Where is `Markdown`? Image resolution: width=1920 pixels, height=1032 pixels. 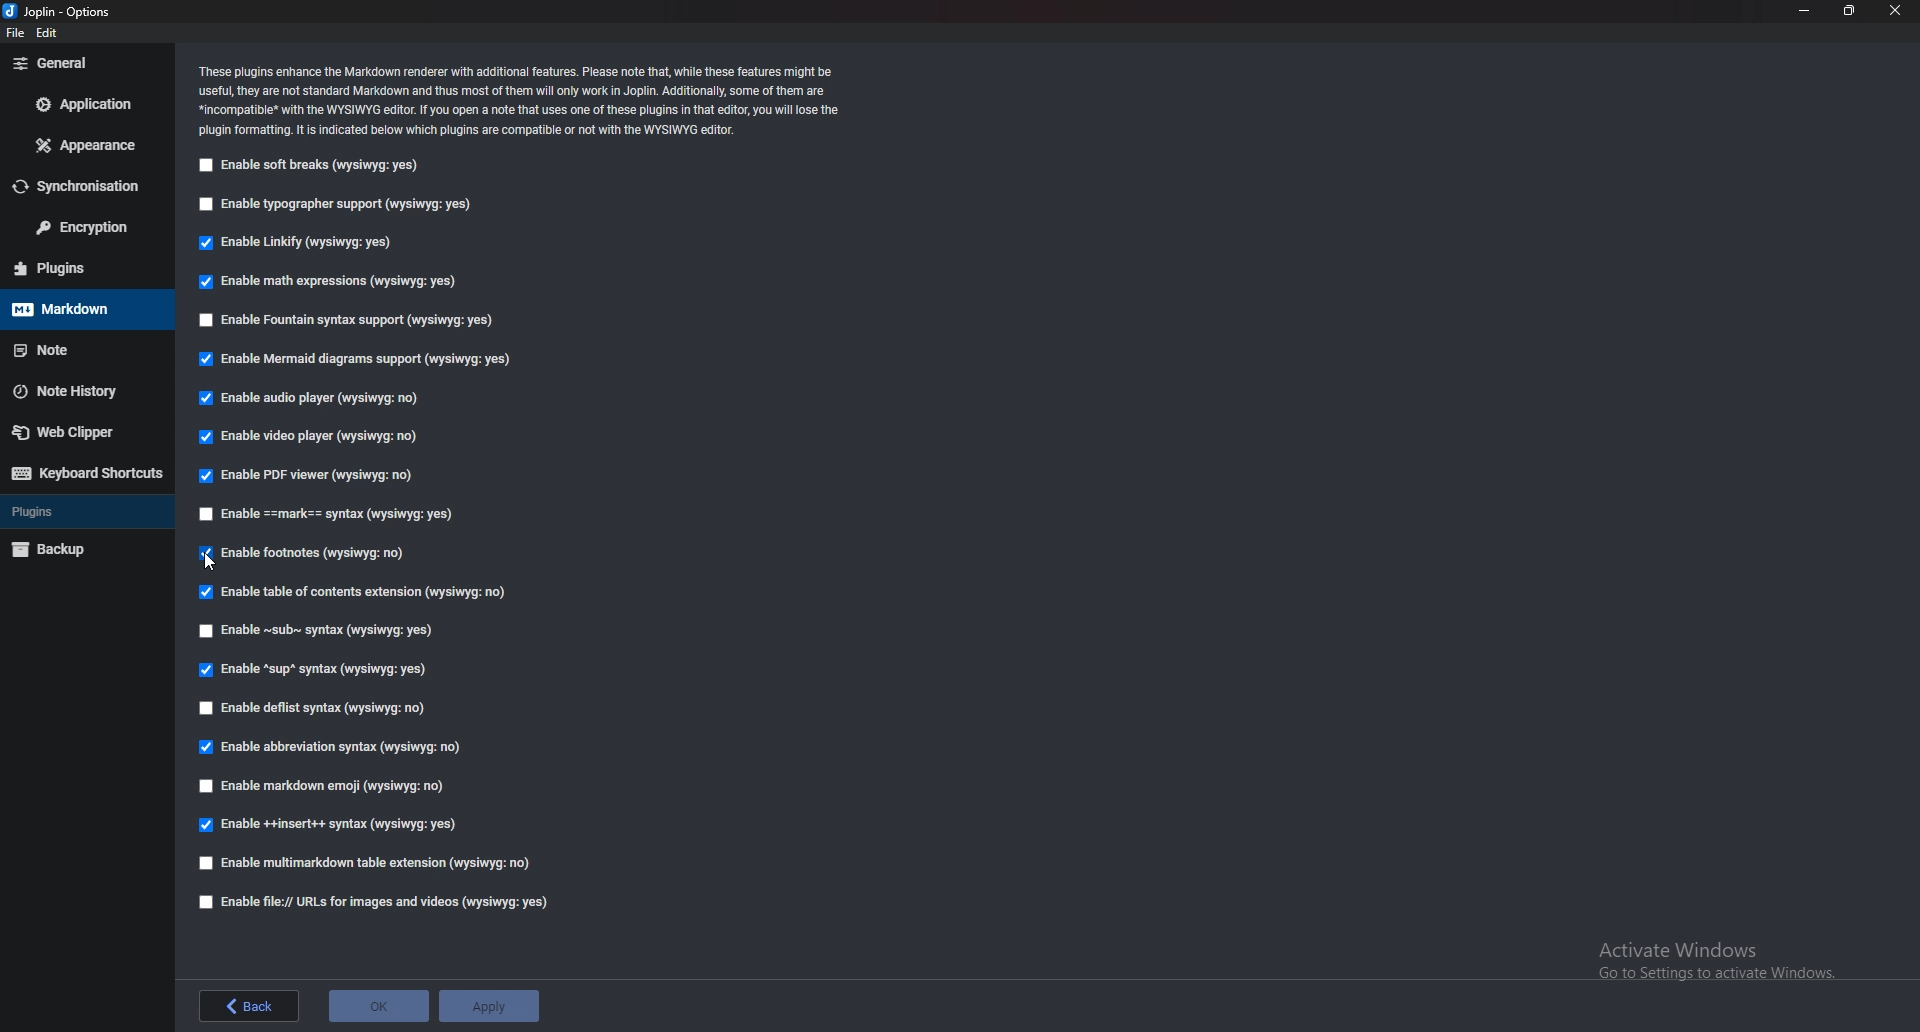 Markdown is located at coordinates (80, 308).